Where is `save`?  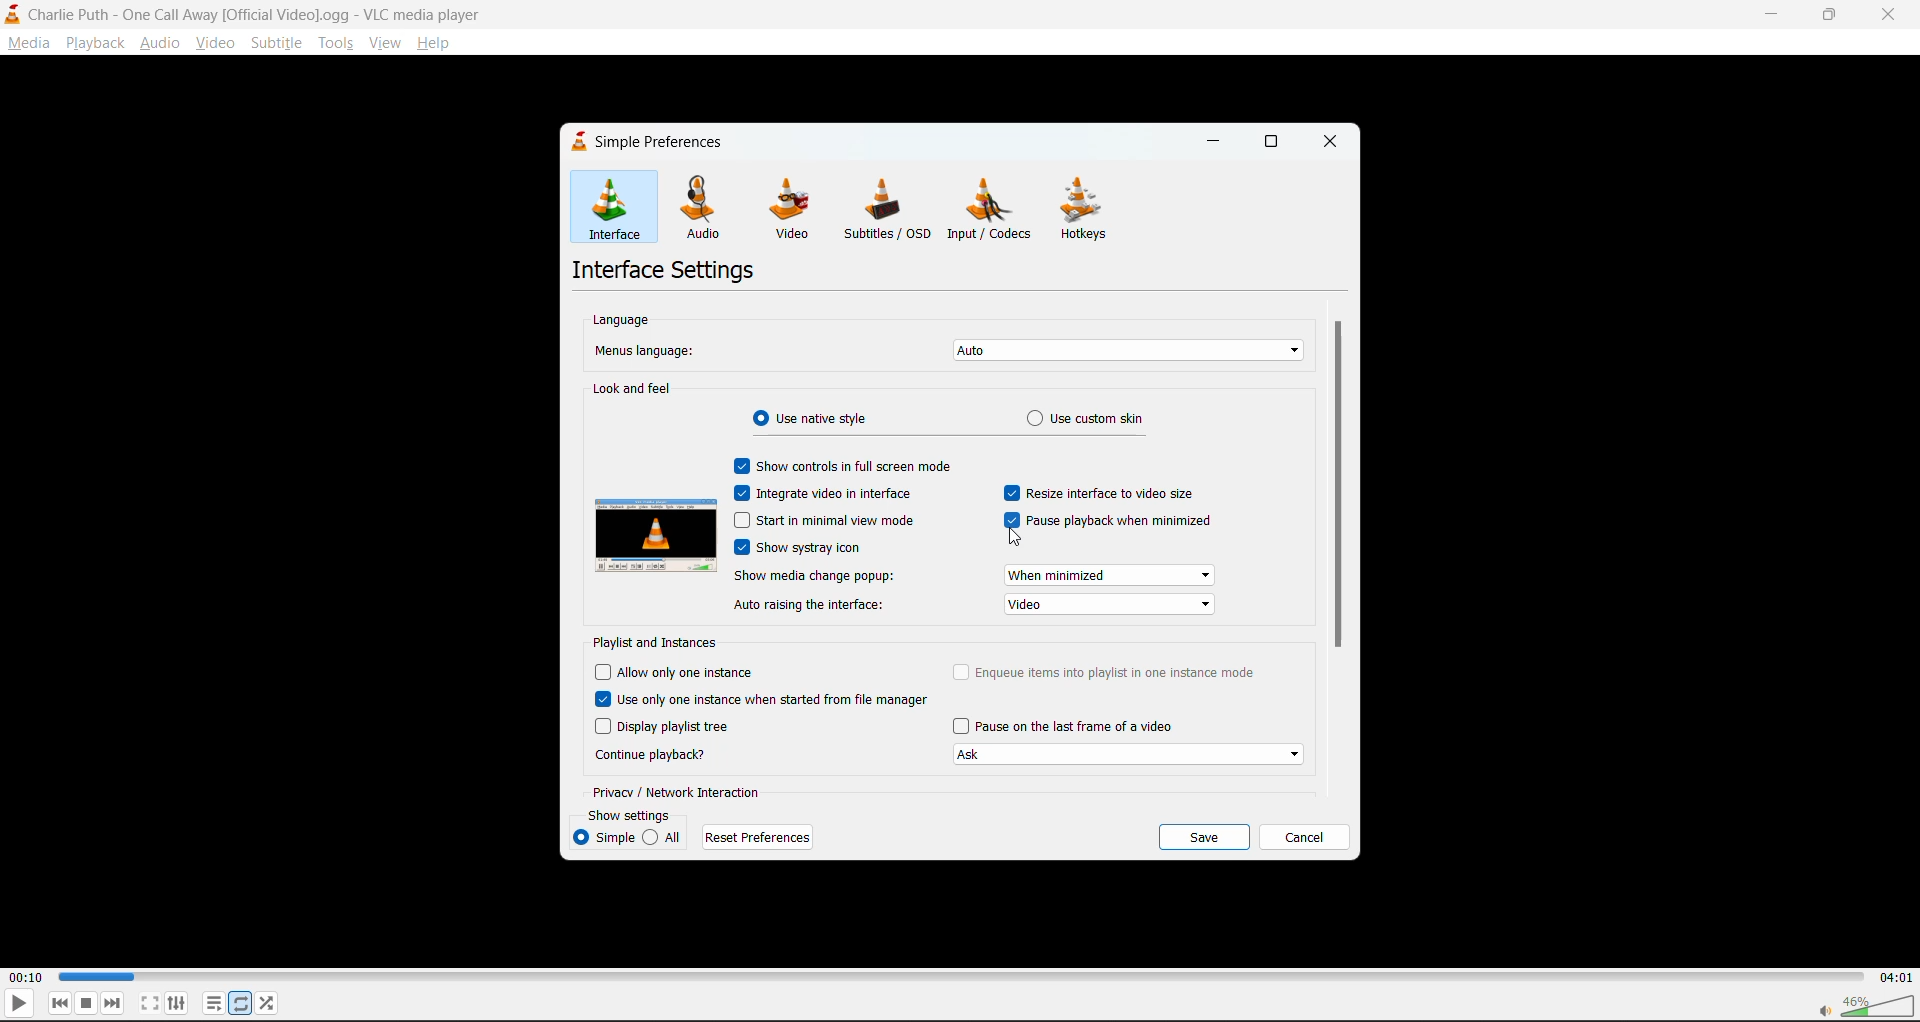 save is located at coordinates (1207, 834).